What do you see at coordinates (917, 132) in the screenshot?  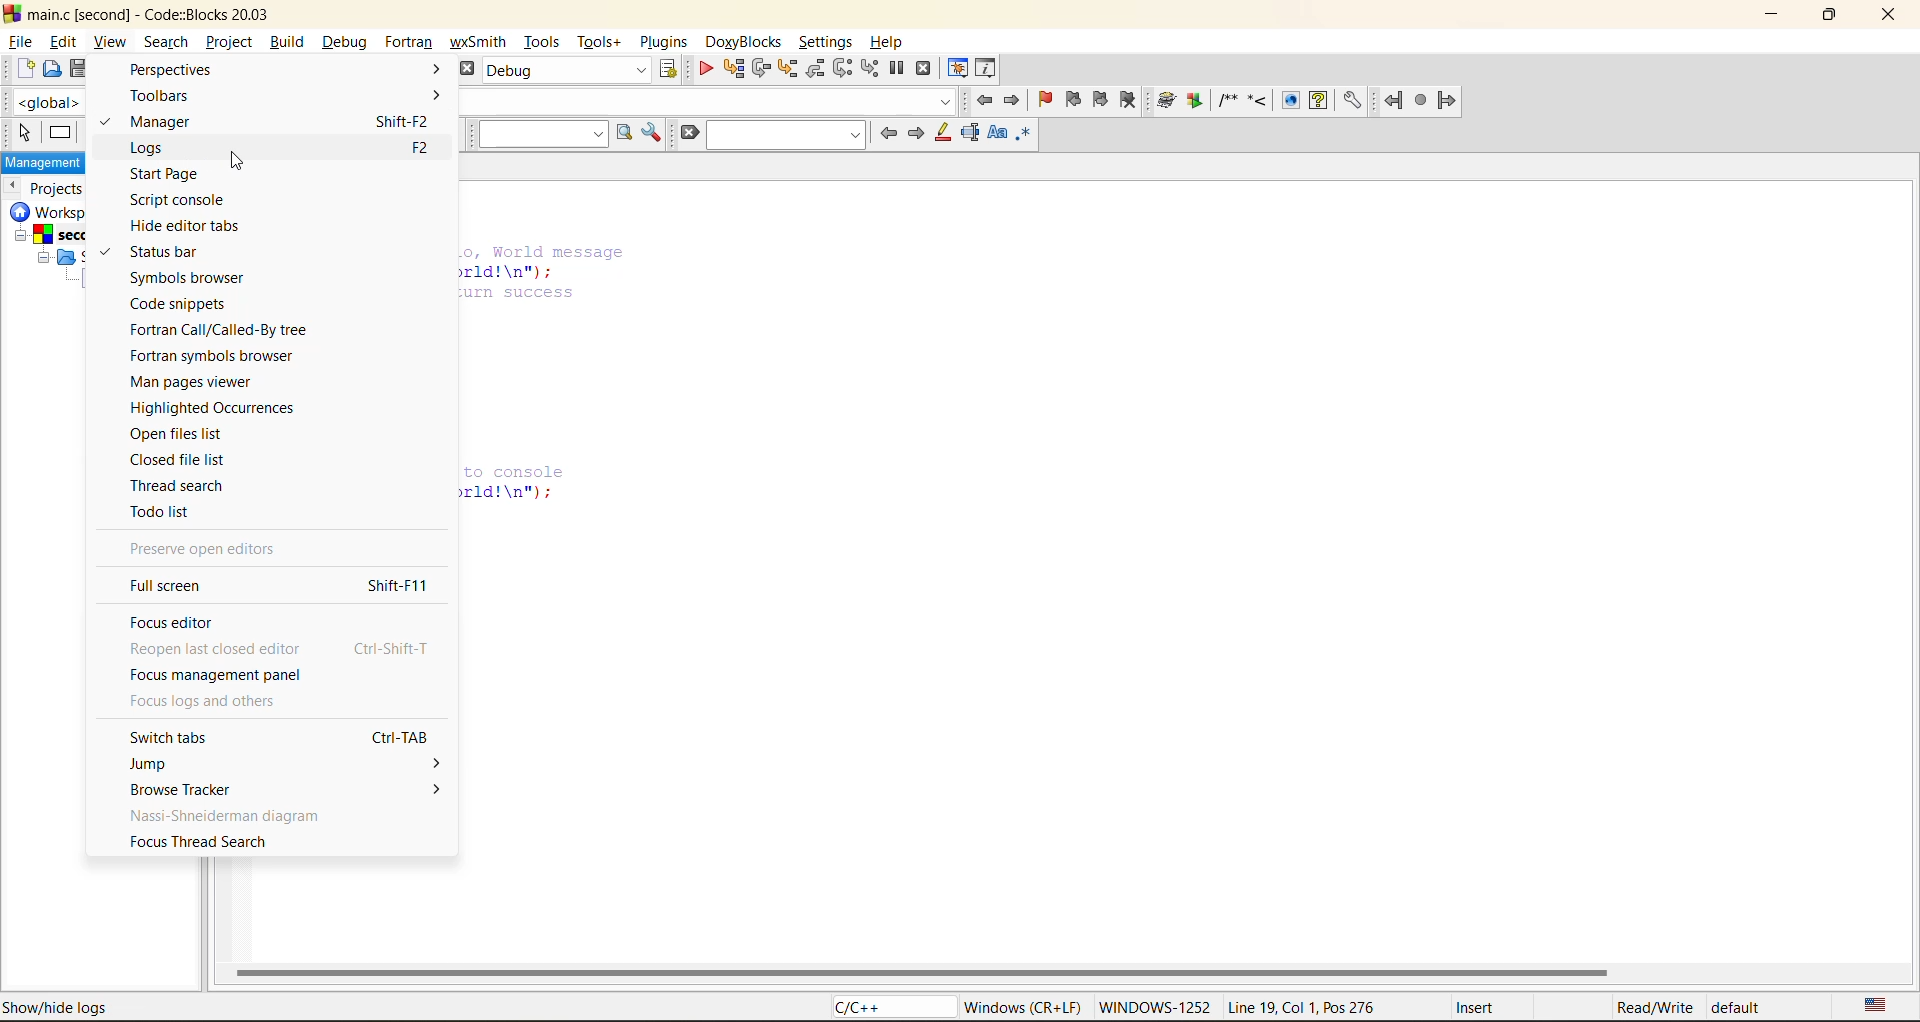 I see `next` at bounding box center [917, 132].